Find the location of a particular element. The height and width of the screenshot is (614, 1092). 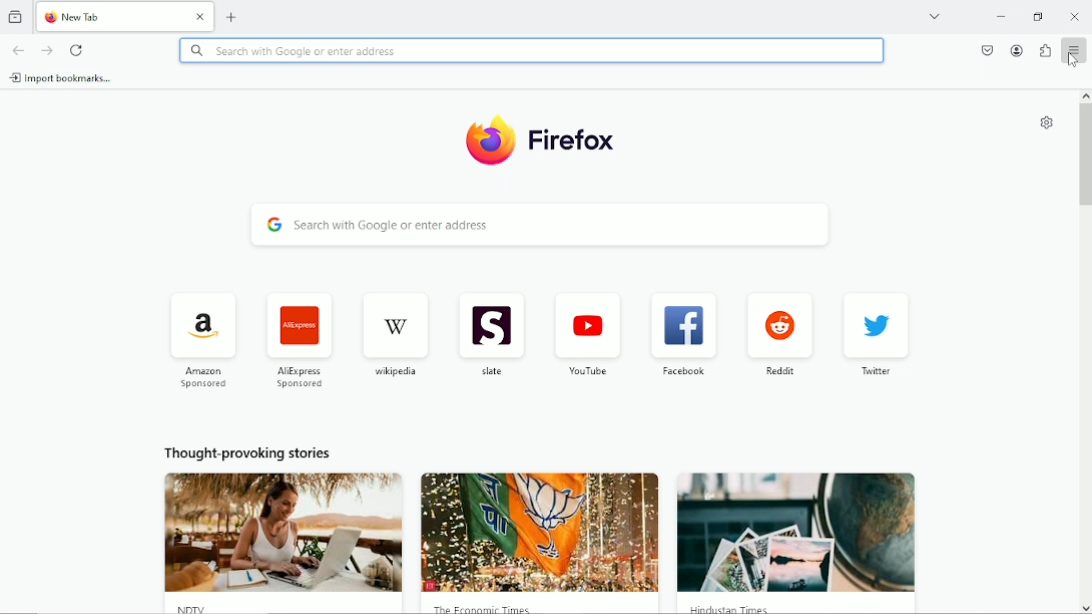

icon is located at coordinates (587, 323).